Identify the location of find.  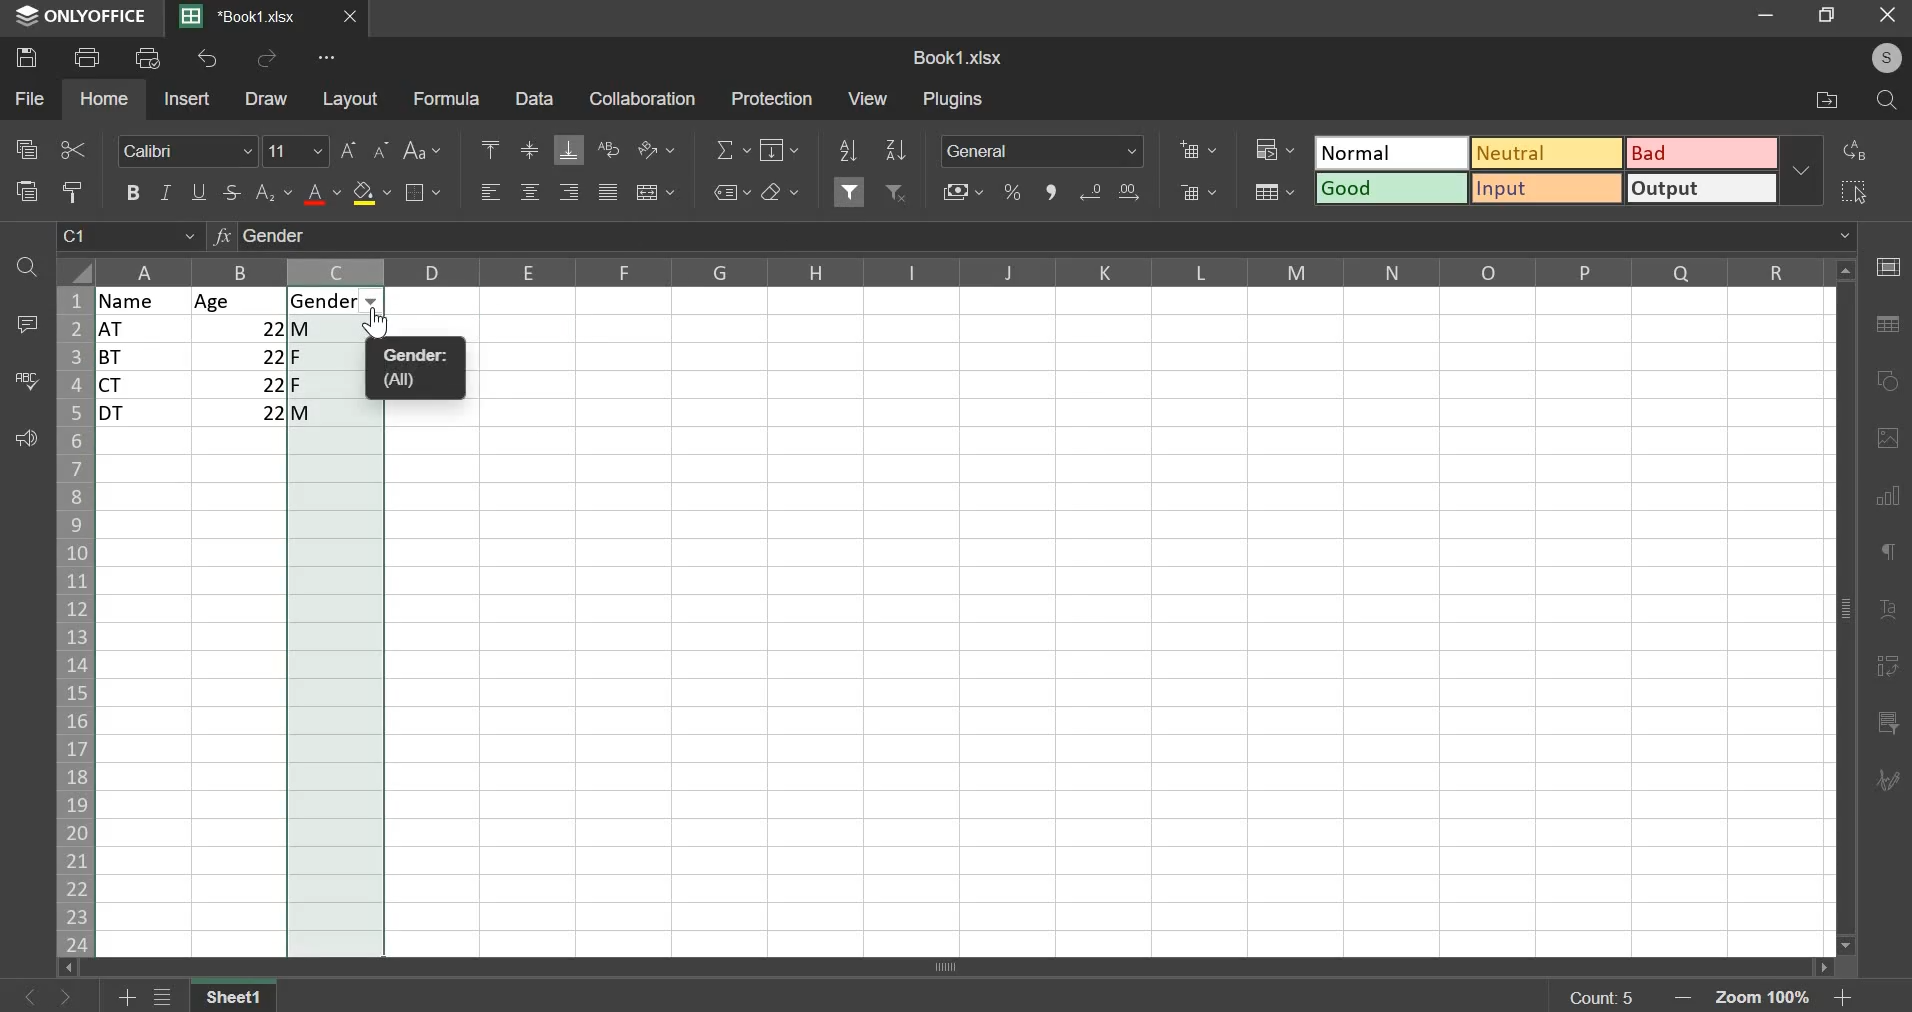
(1886, 101).